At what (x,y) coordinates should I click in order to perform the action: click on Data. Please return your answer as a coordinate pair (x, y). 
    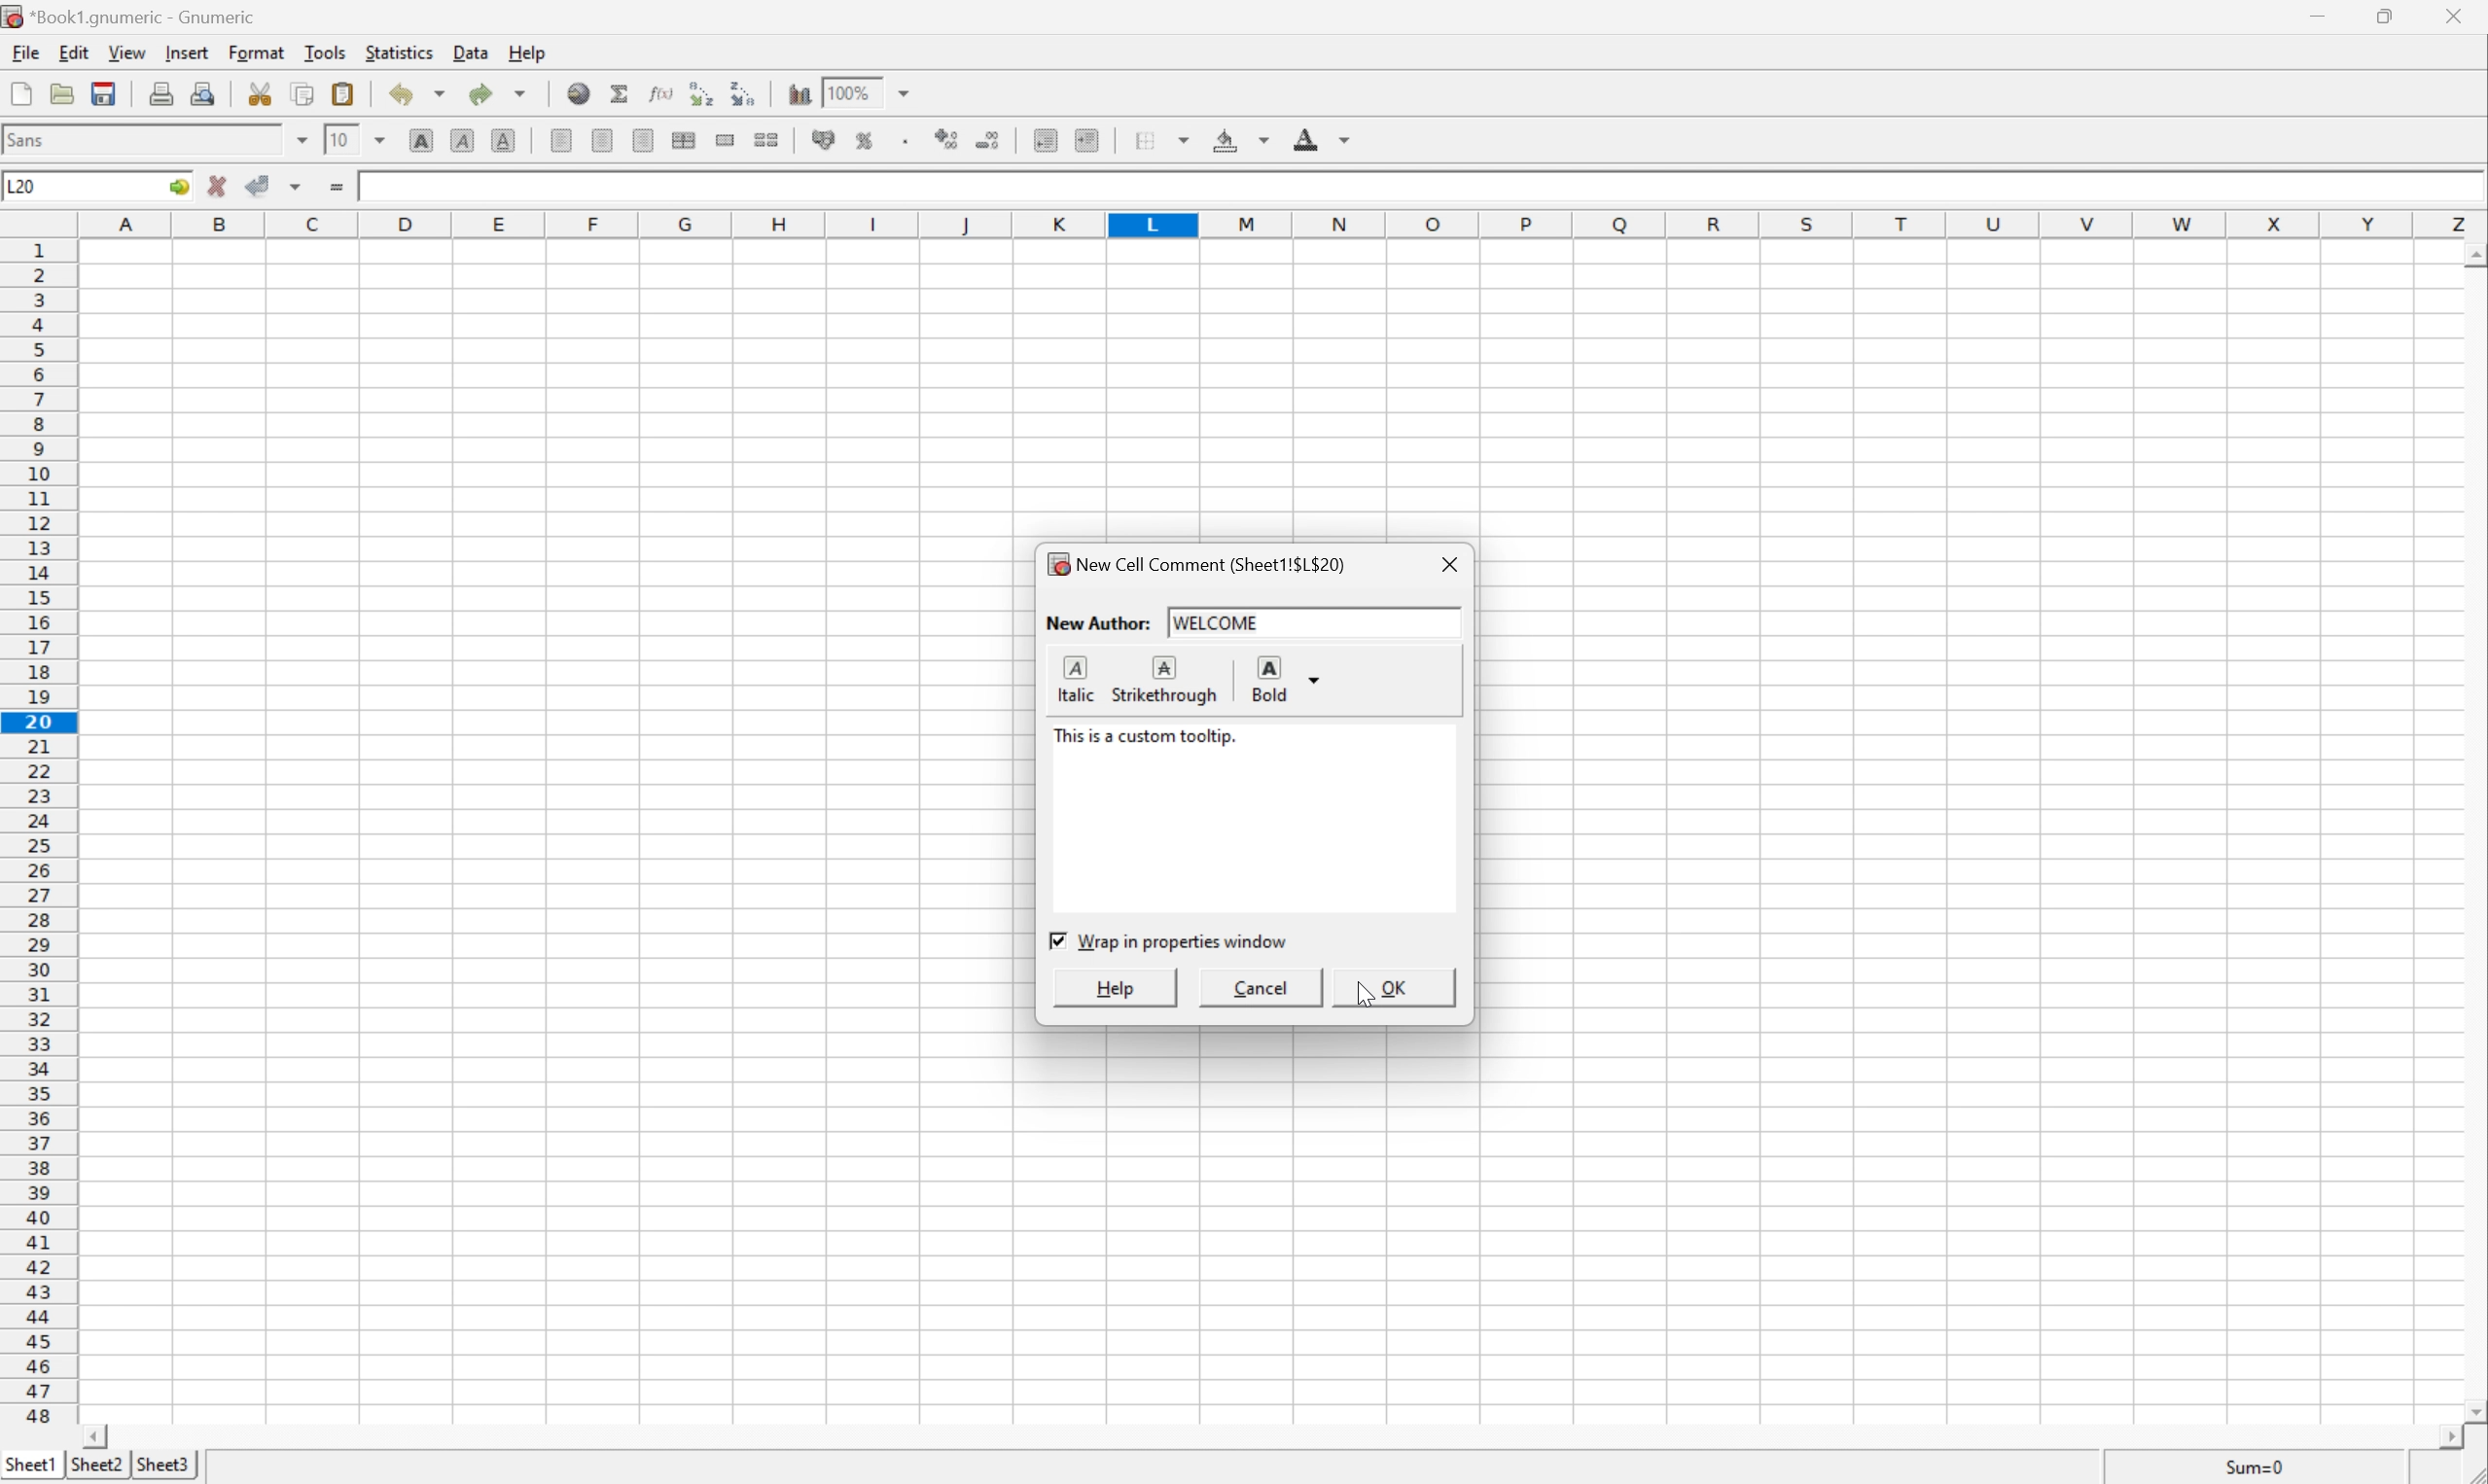
    Looking at the image, I should click on (468, 52).